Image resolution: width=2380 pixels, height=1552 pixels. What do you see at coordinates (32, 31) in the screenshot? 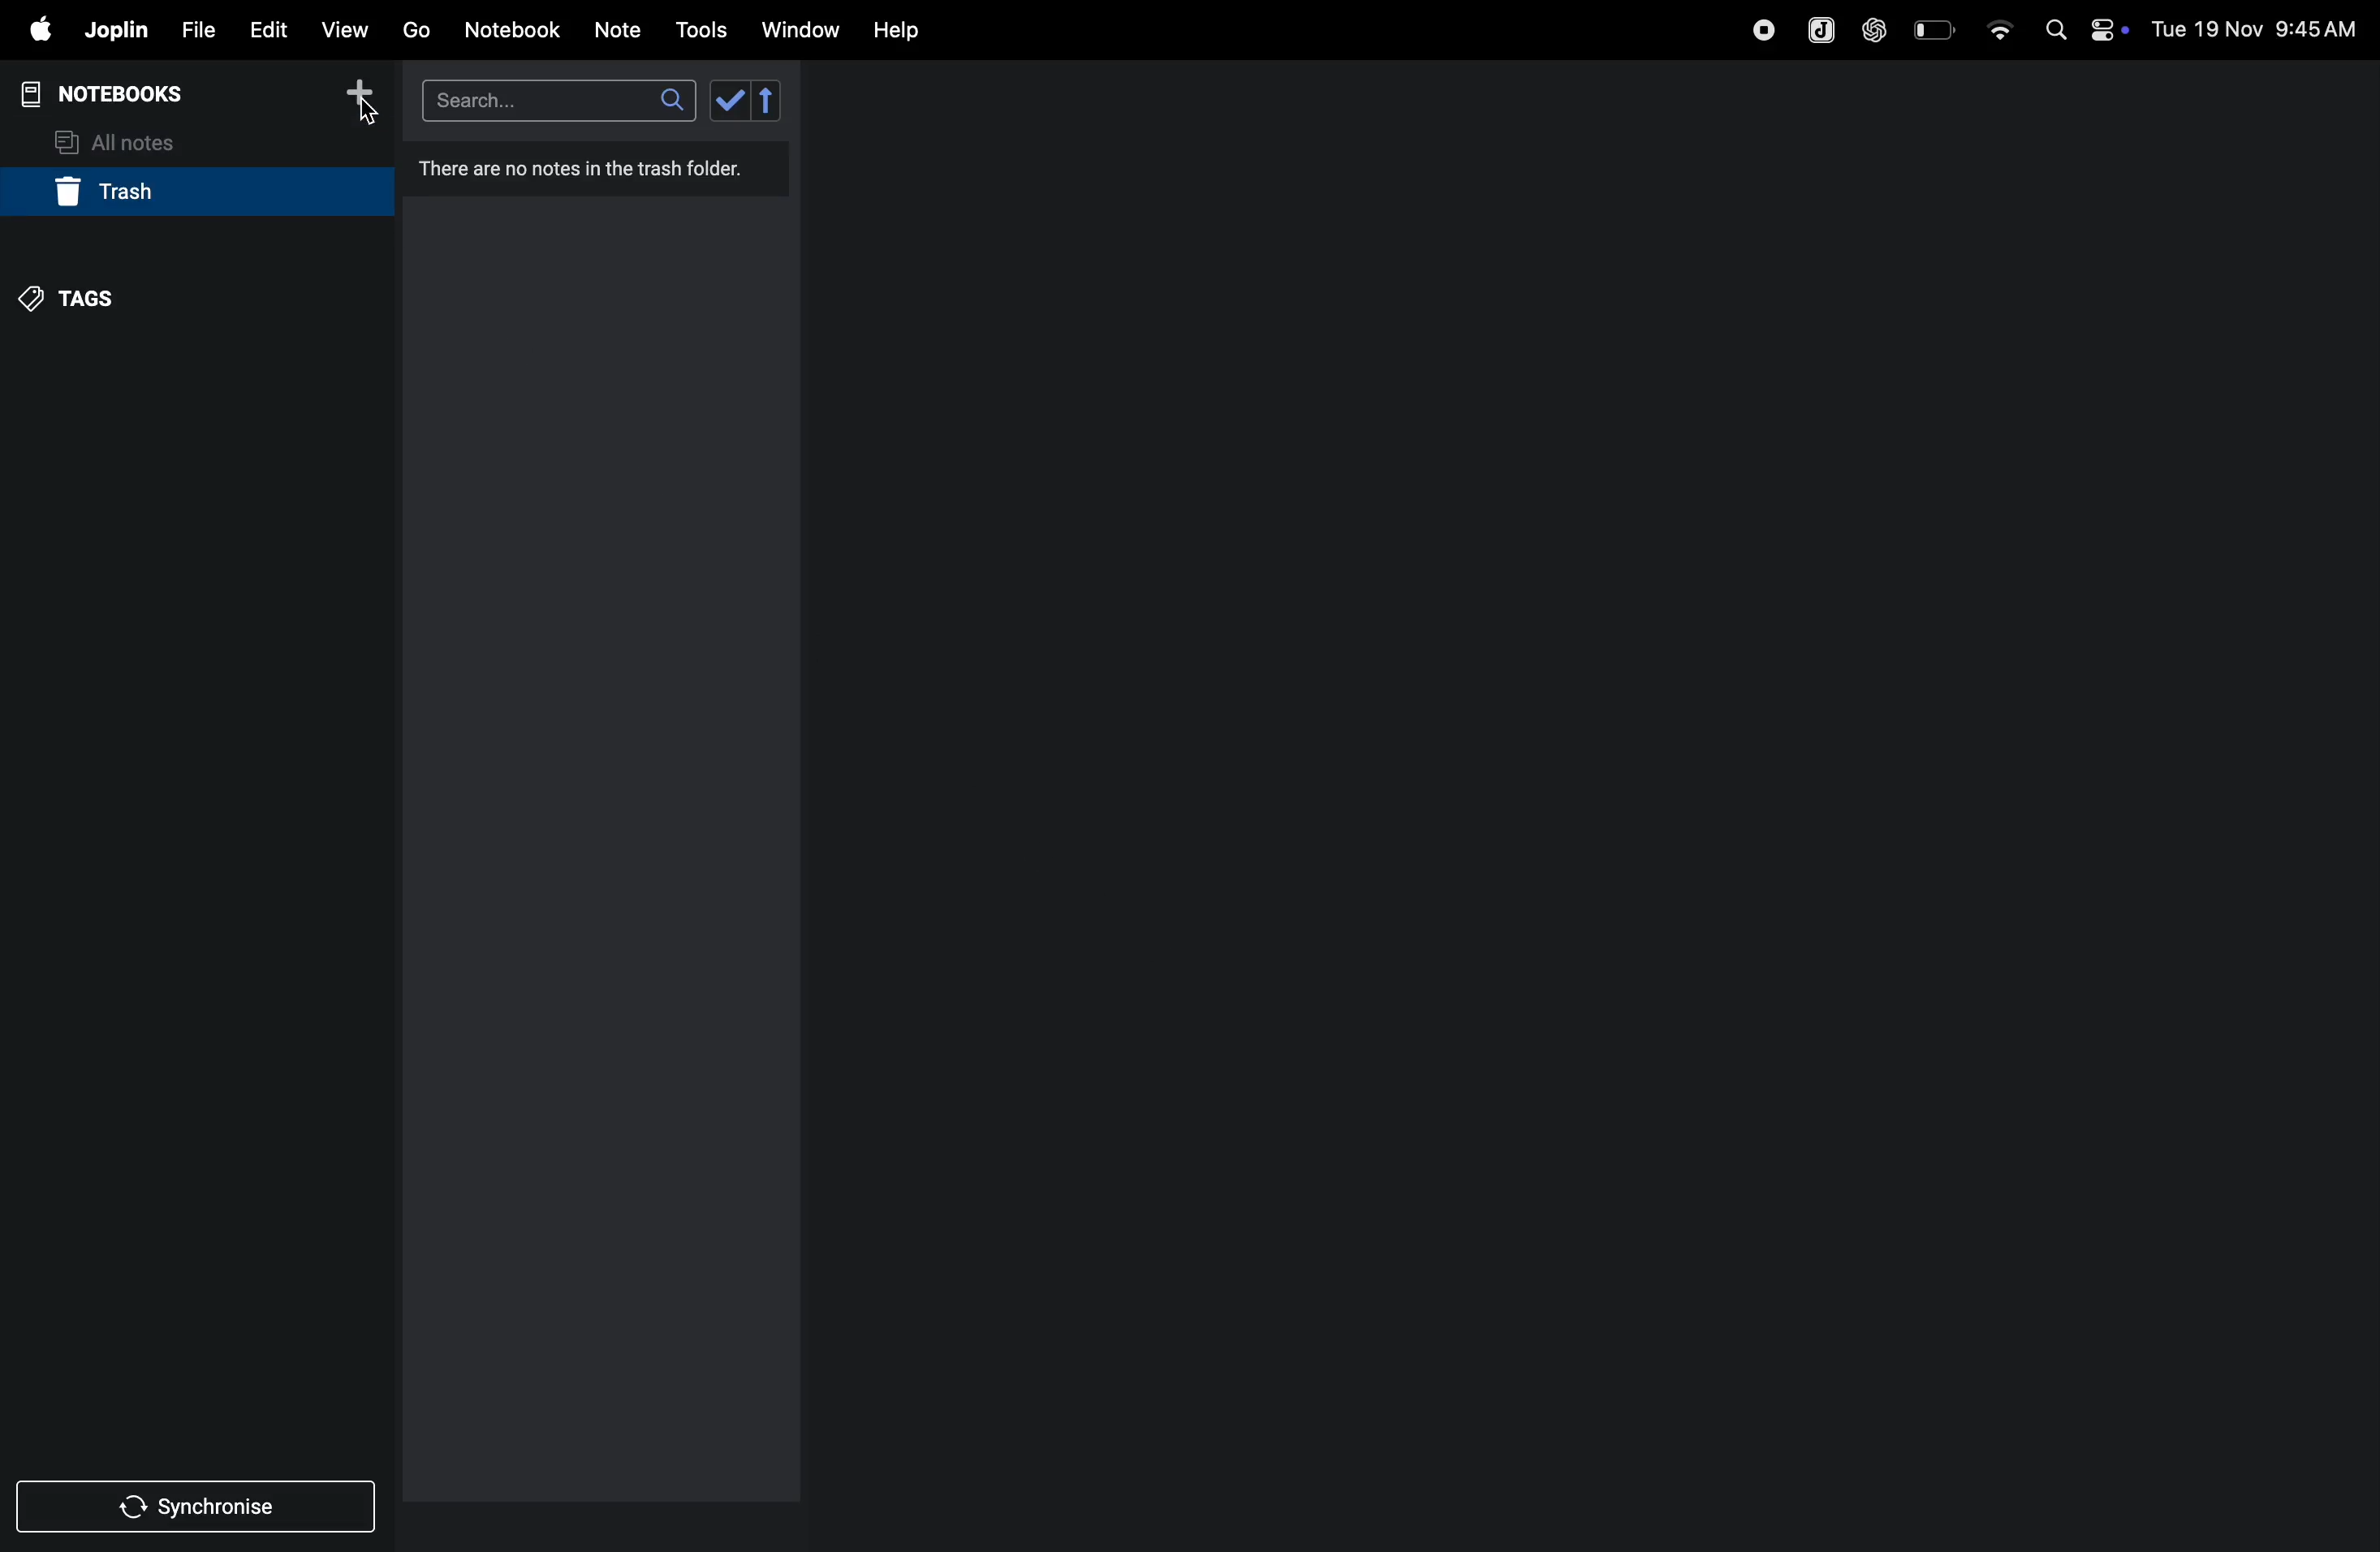
I see `apple menu` at bounding box center [32, 31].